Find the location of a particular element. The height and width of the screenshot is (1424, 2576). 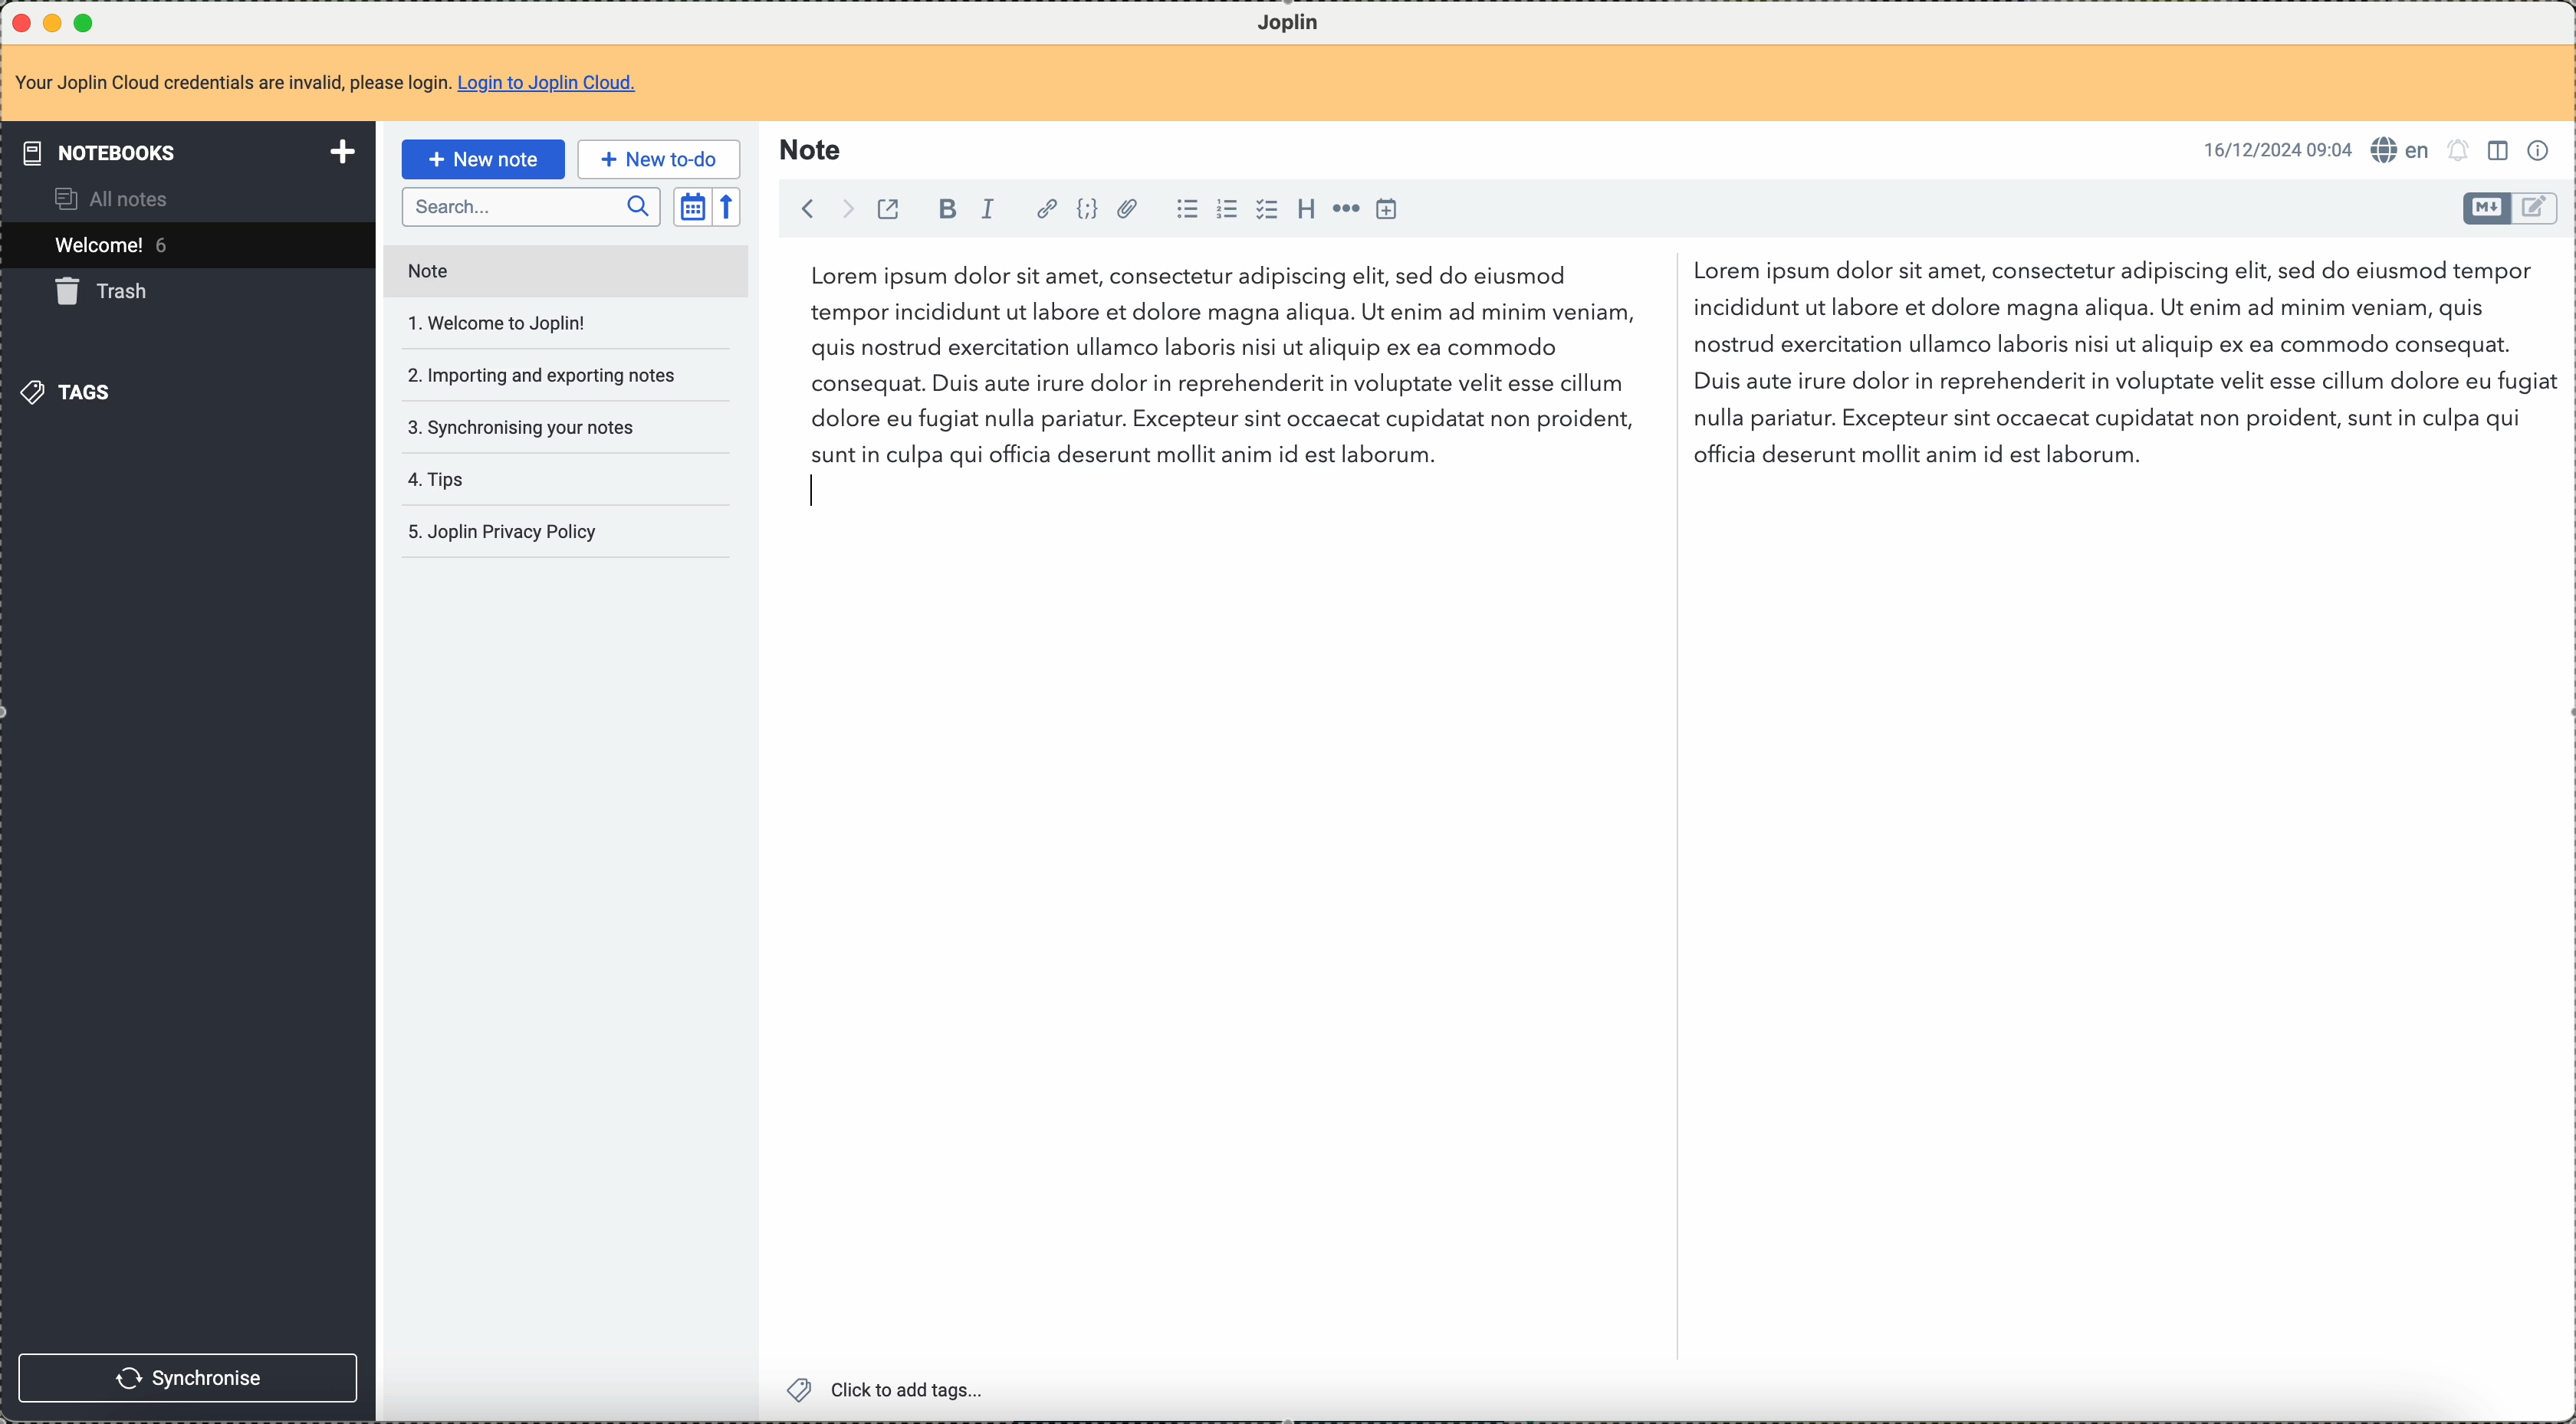

toggle sort order field is located at coordinates (689, 206).